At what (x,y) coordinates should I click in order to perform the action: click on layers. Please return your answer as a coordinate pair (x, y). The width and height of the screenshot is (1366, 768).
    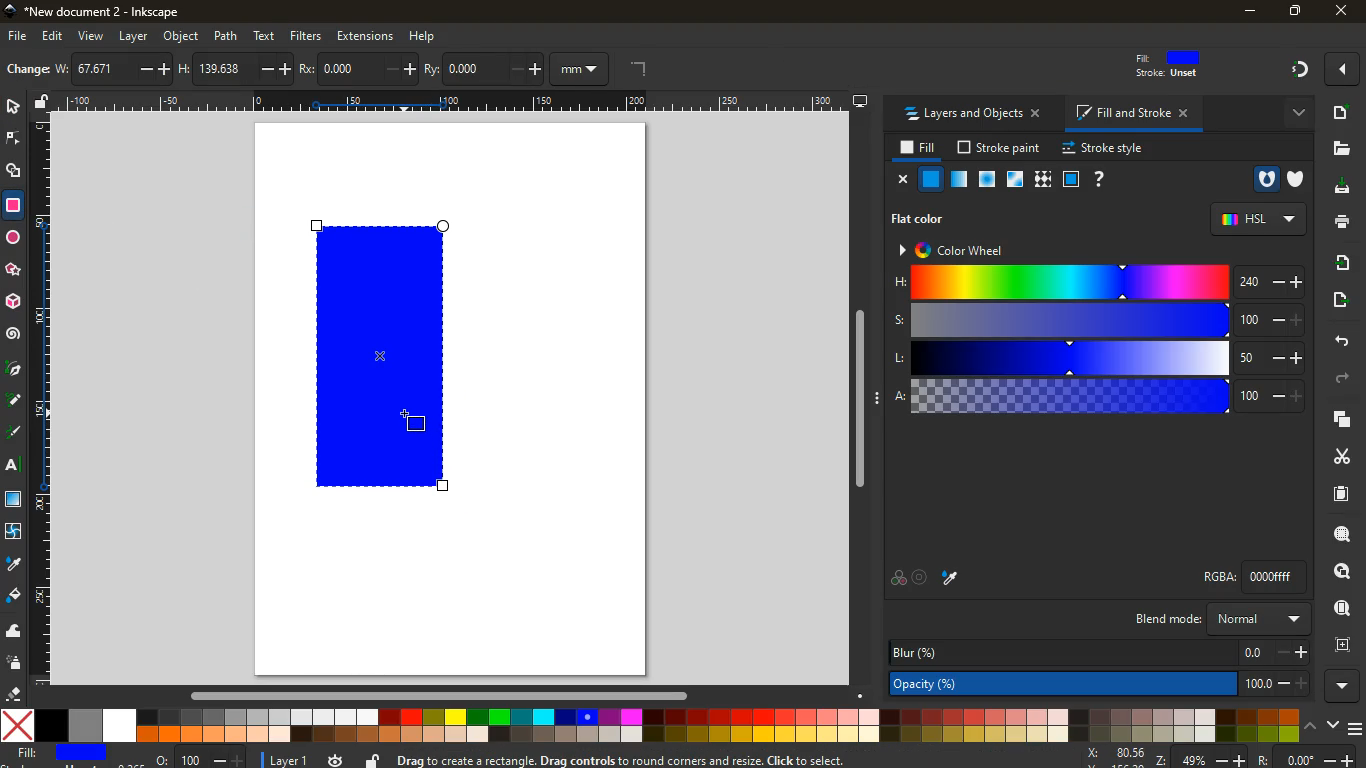
    Looking at the image, I should click on (1342, 420).